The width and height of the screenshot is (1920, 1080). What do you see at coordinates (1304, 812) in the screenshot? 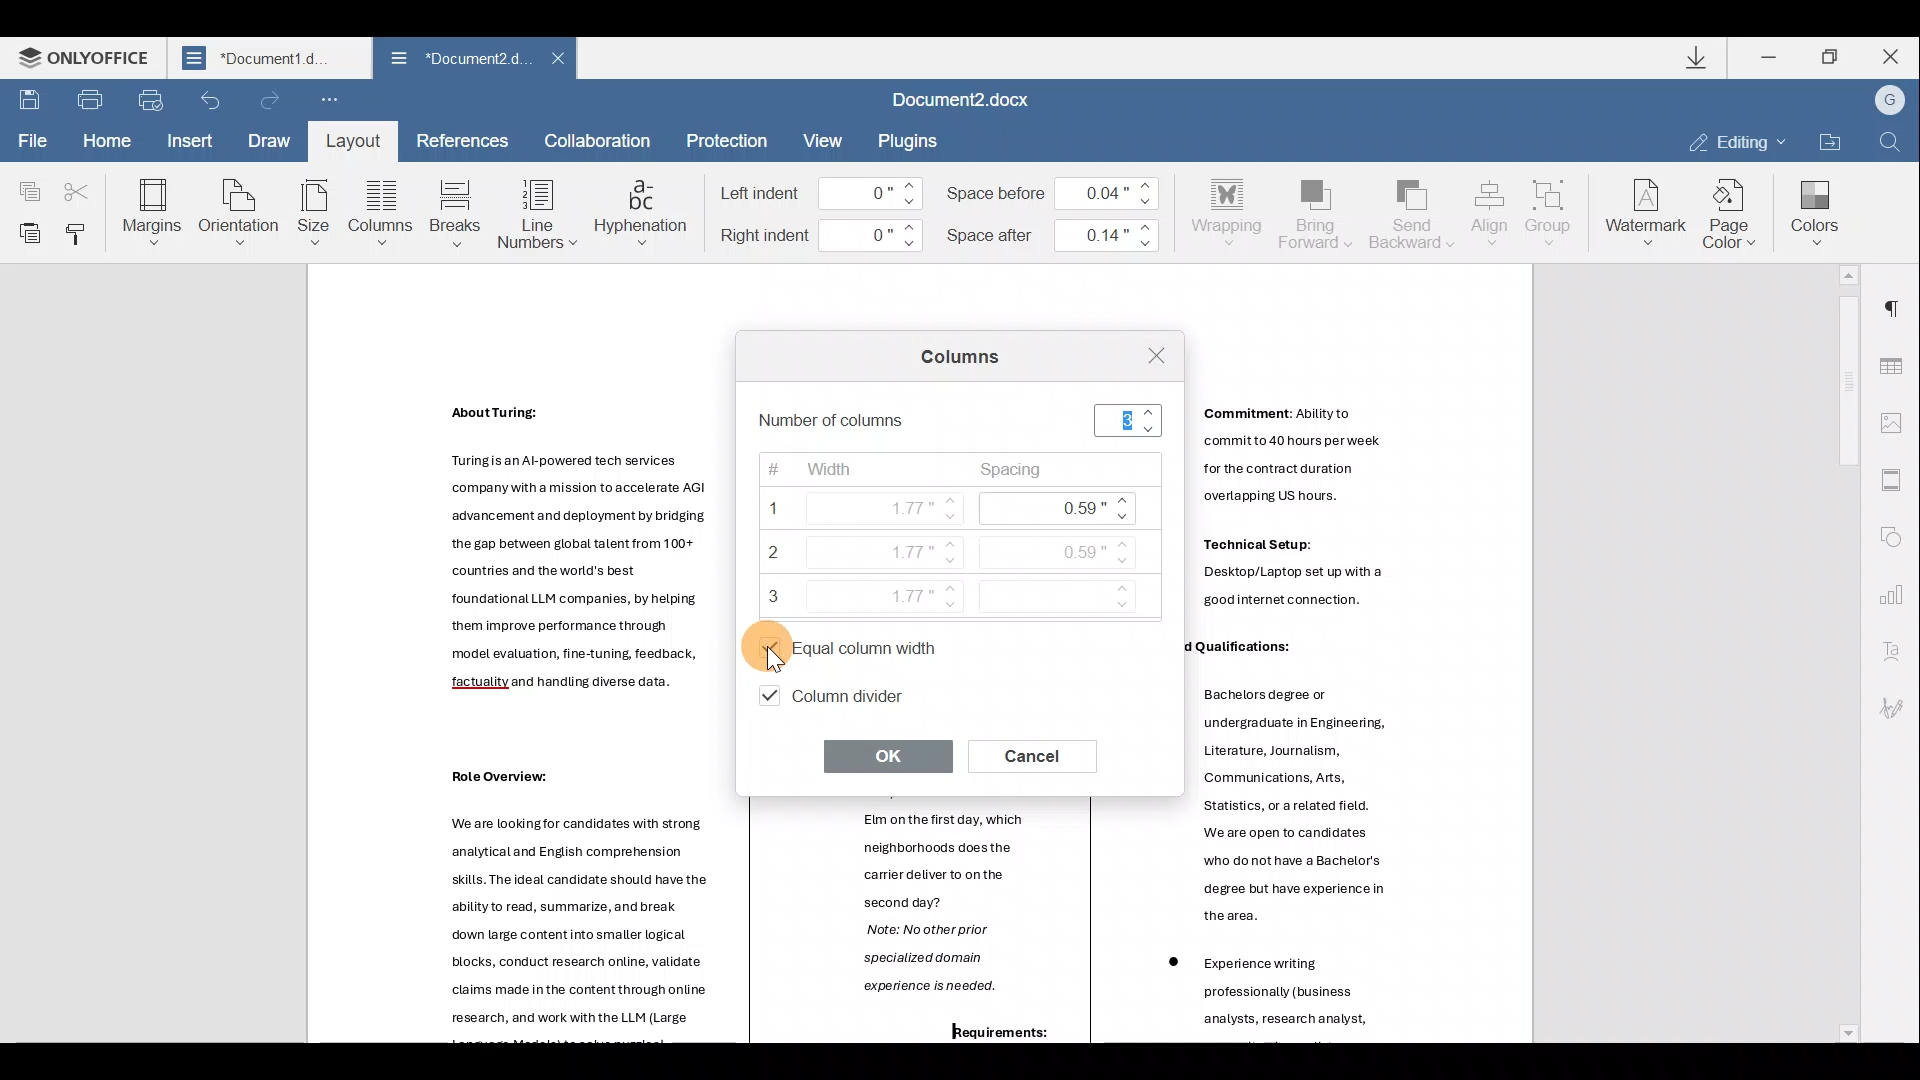
I see `` at bounding box center [1304, 812].